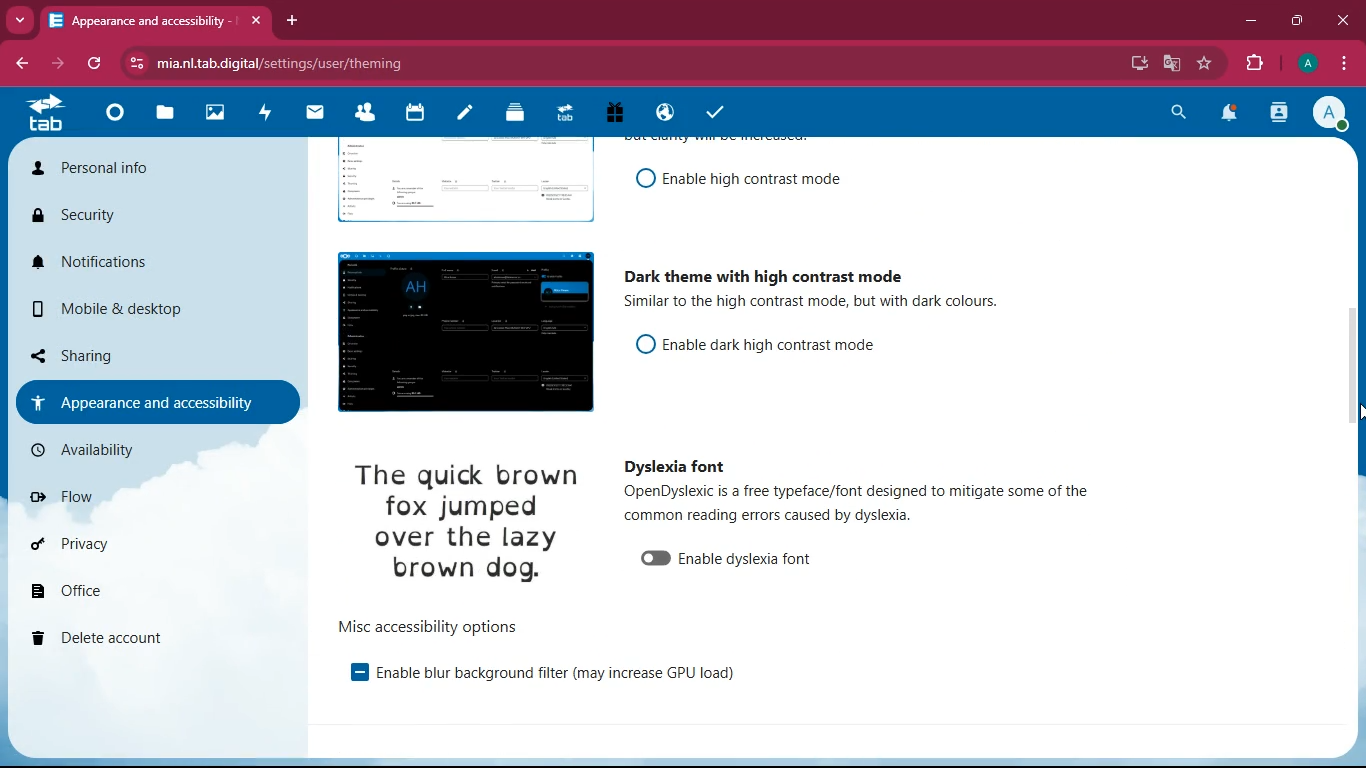  What do you see at coordinates (54, 65) in the screenshot?
I see `forward` at bounding box center [54, 65].